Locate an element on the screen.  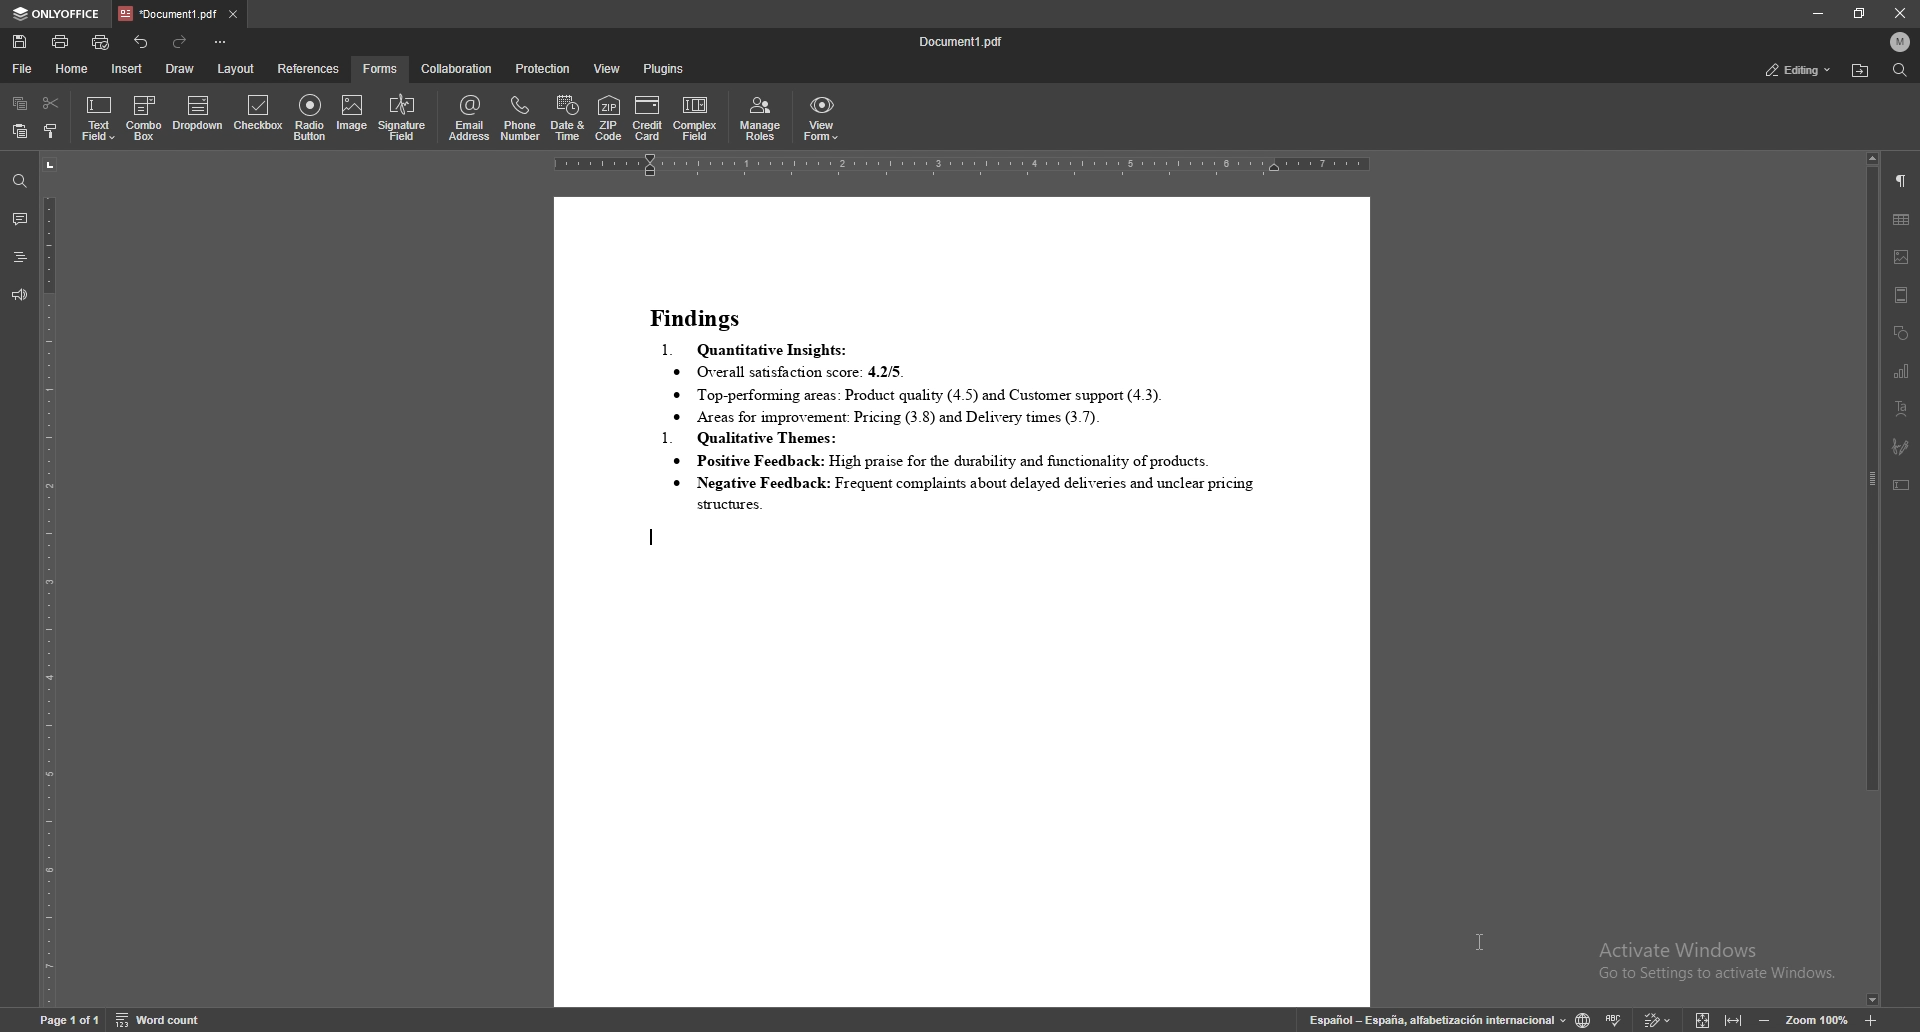
track changes is located at coordinates (1656, 1022).